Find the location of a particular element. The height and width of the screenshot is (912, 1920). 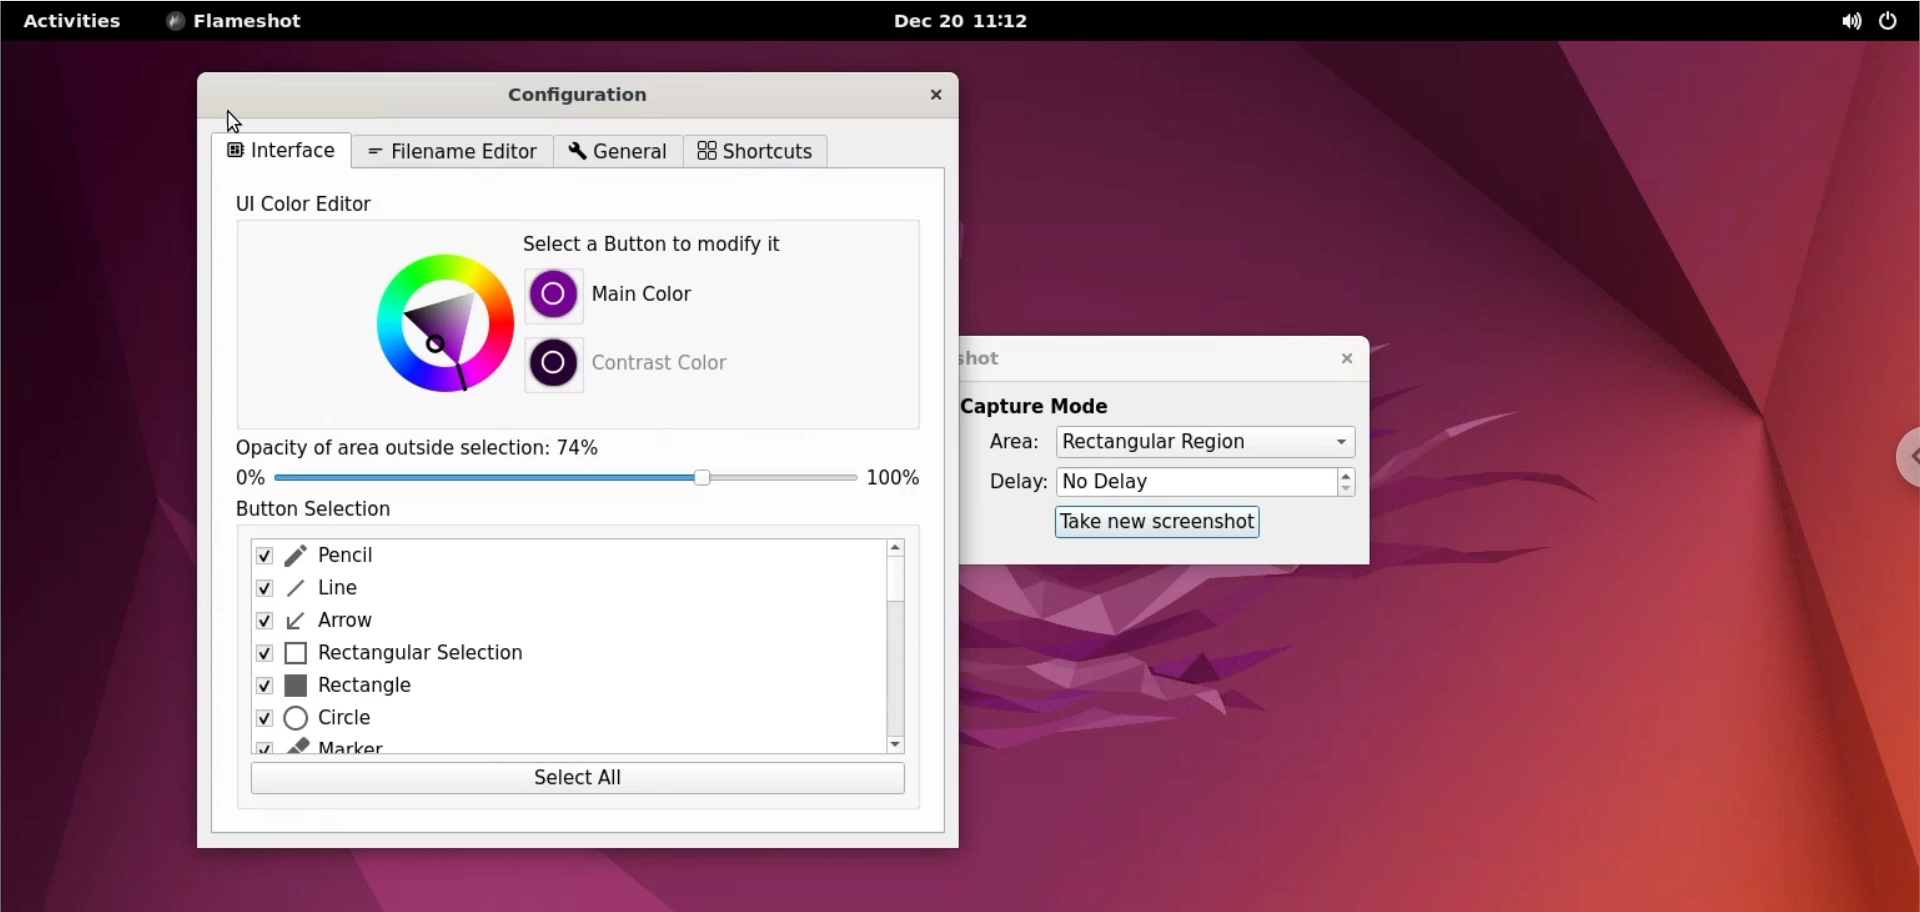

sound options is located at coordinates (1843, 21).